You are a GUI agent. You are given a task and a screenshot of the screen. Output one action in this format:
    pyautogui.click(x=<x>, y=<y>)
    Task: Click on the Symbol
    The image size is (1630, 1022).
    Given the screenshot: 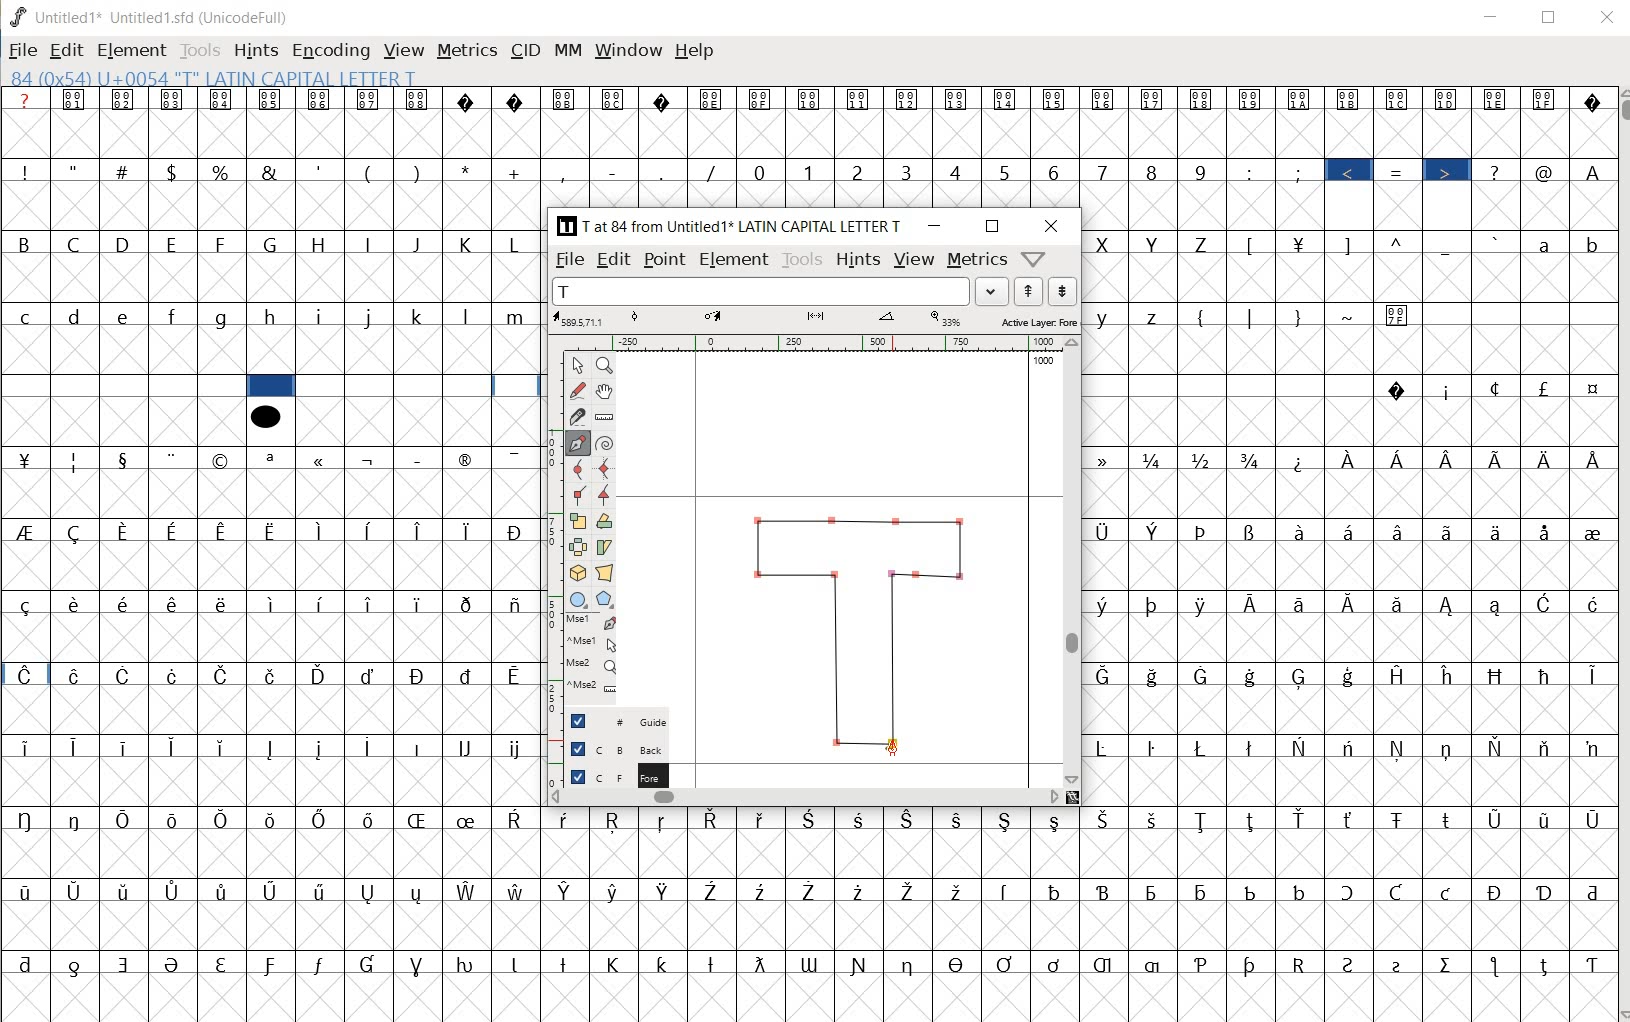 What is the action you would take?
    pyautogui.click(x=714, y=821)
    